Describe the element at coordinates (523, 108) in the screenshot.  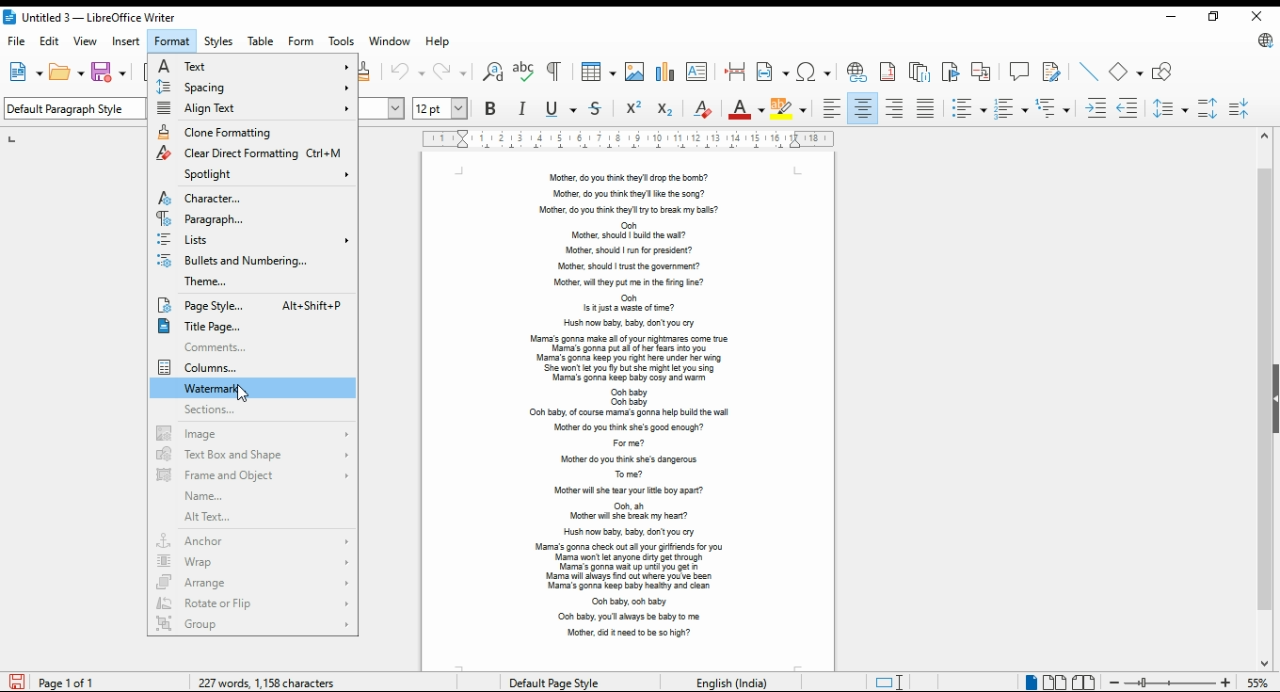
I see `italics` at that location.